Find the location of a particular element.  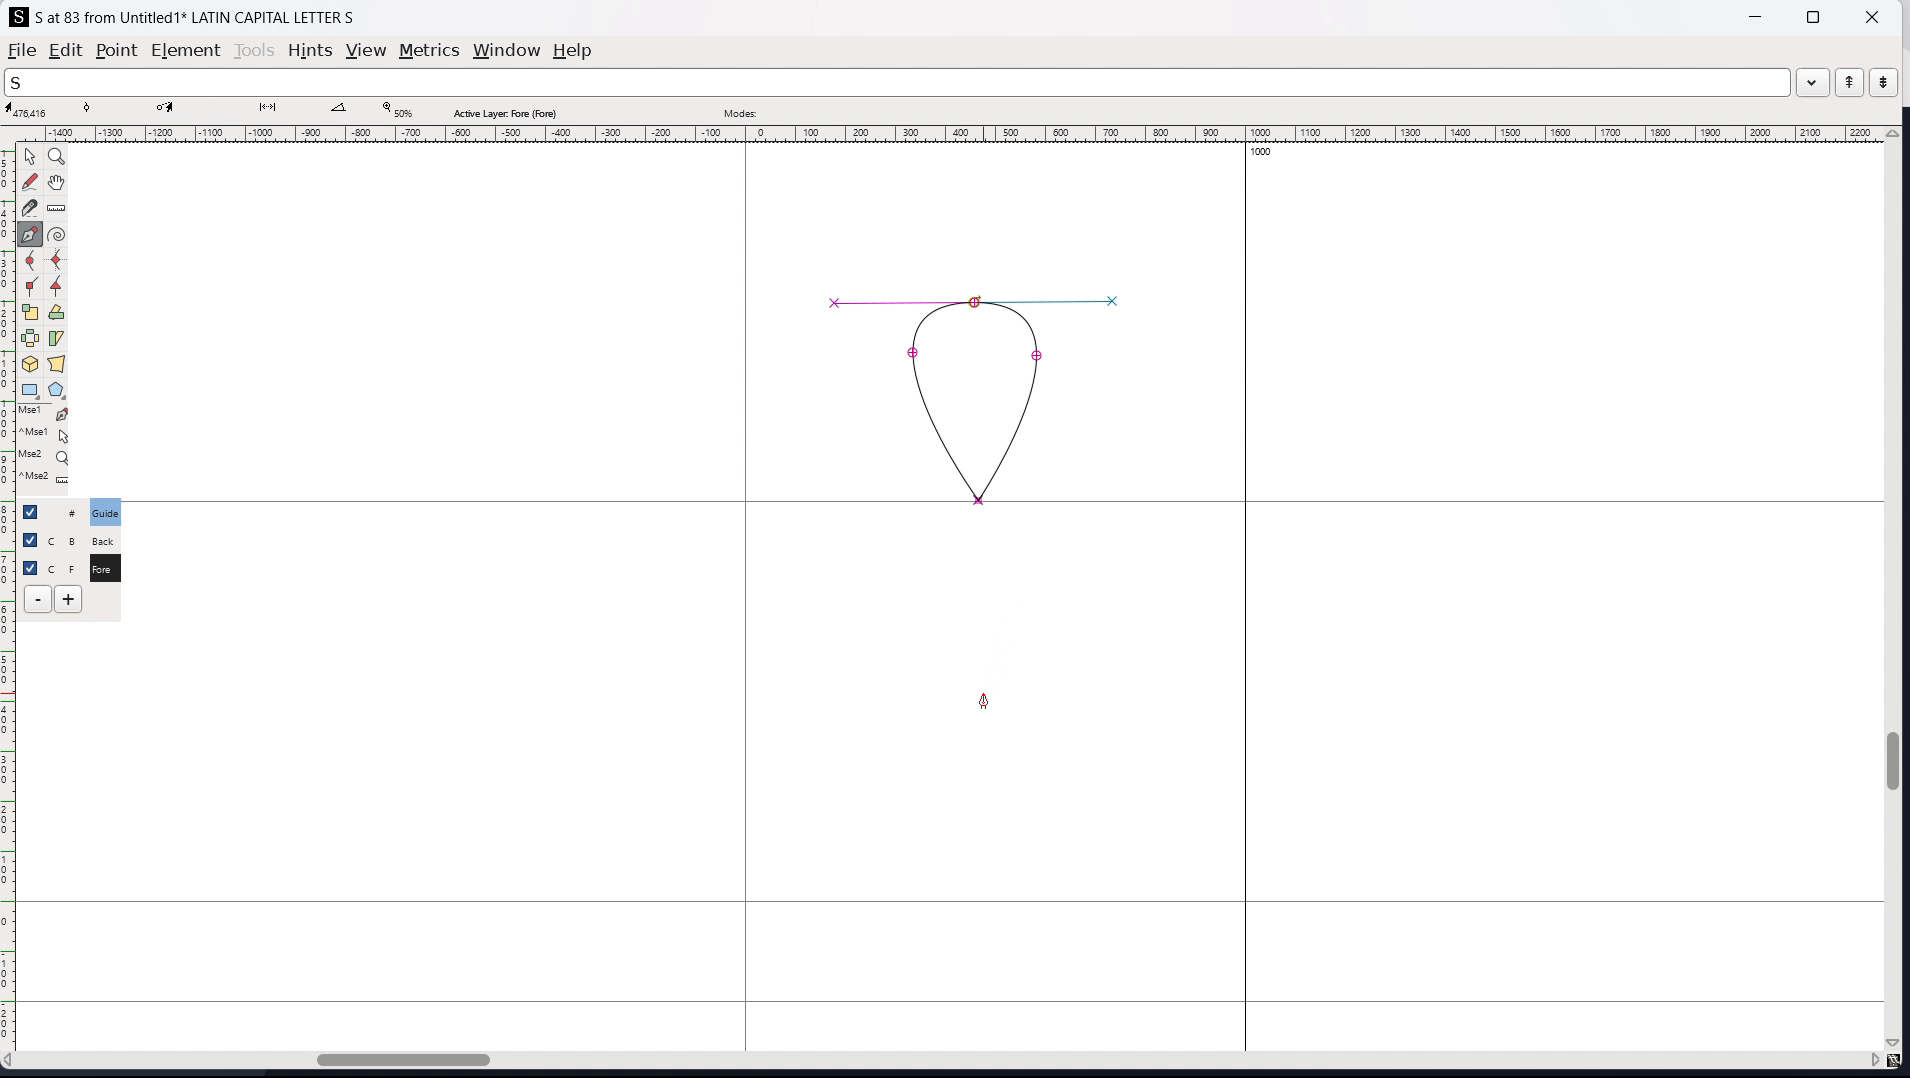

C B Back is located at coordinates (102, 538).